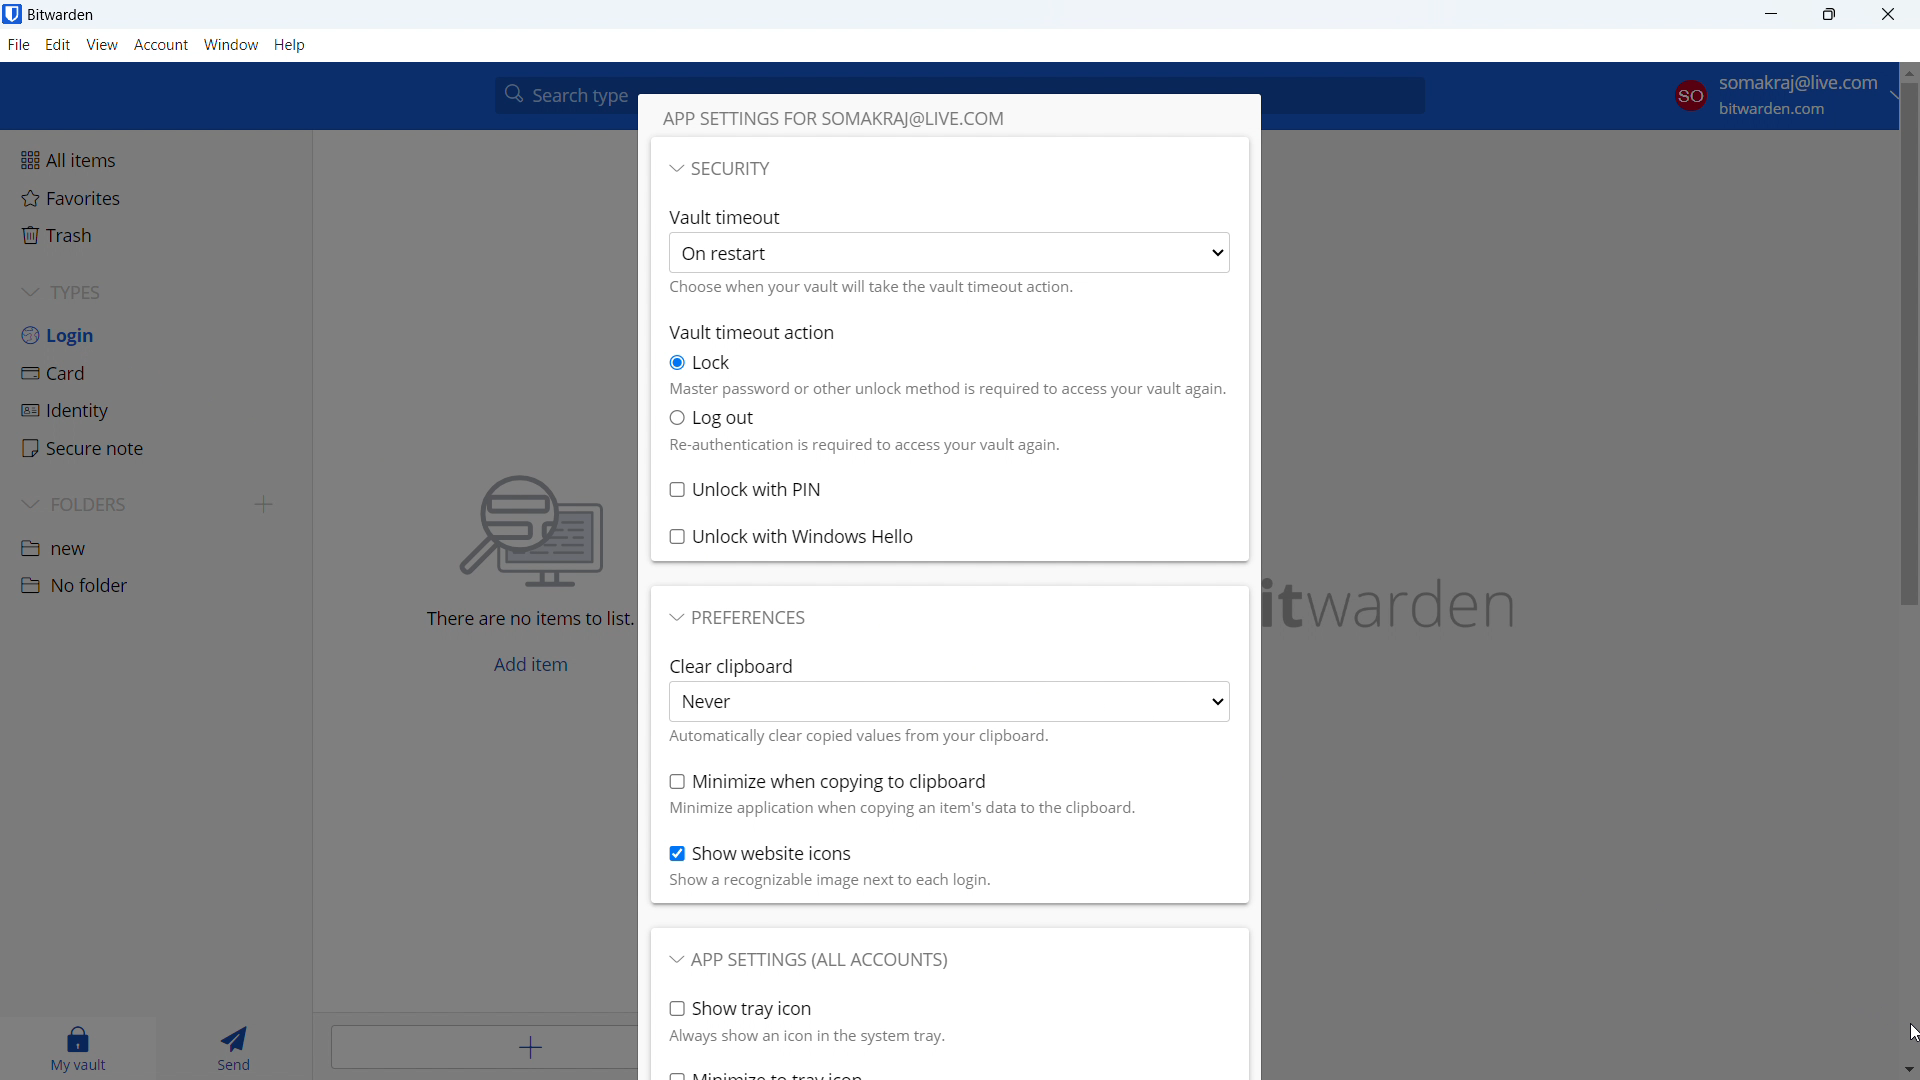 The width and height of the screenshot is (1920, 1080). I want to click on send, so click(230, 1049).